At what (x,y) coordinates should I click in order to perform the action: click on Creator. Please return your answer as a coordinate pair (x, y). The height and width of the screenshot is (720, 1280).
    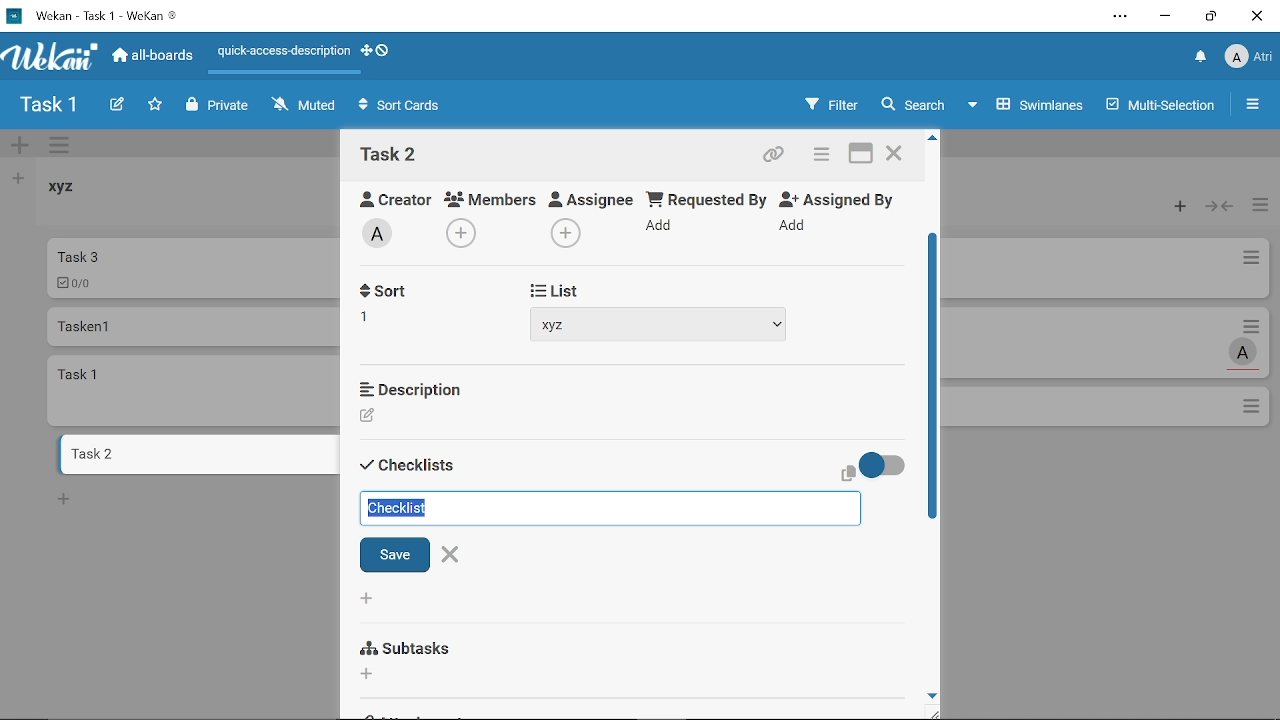
    Looking at the image, I should click on (388, 196).